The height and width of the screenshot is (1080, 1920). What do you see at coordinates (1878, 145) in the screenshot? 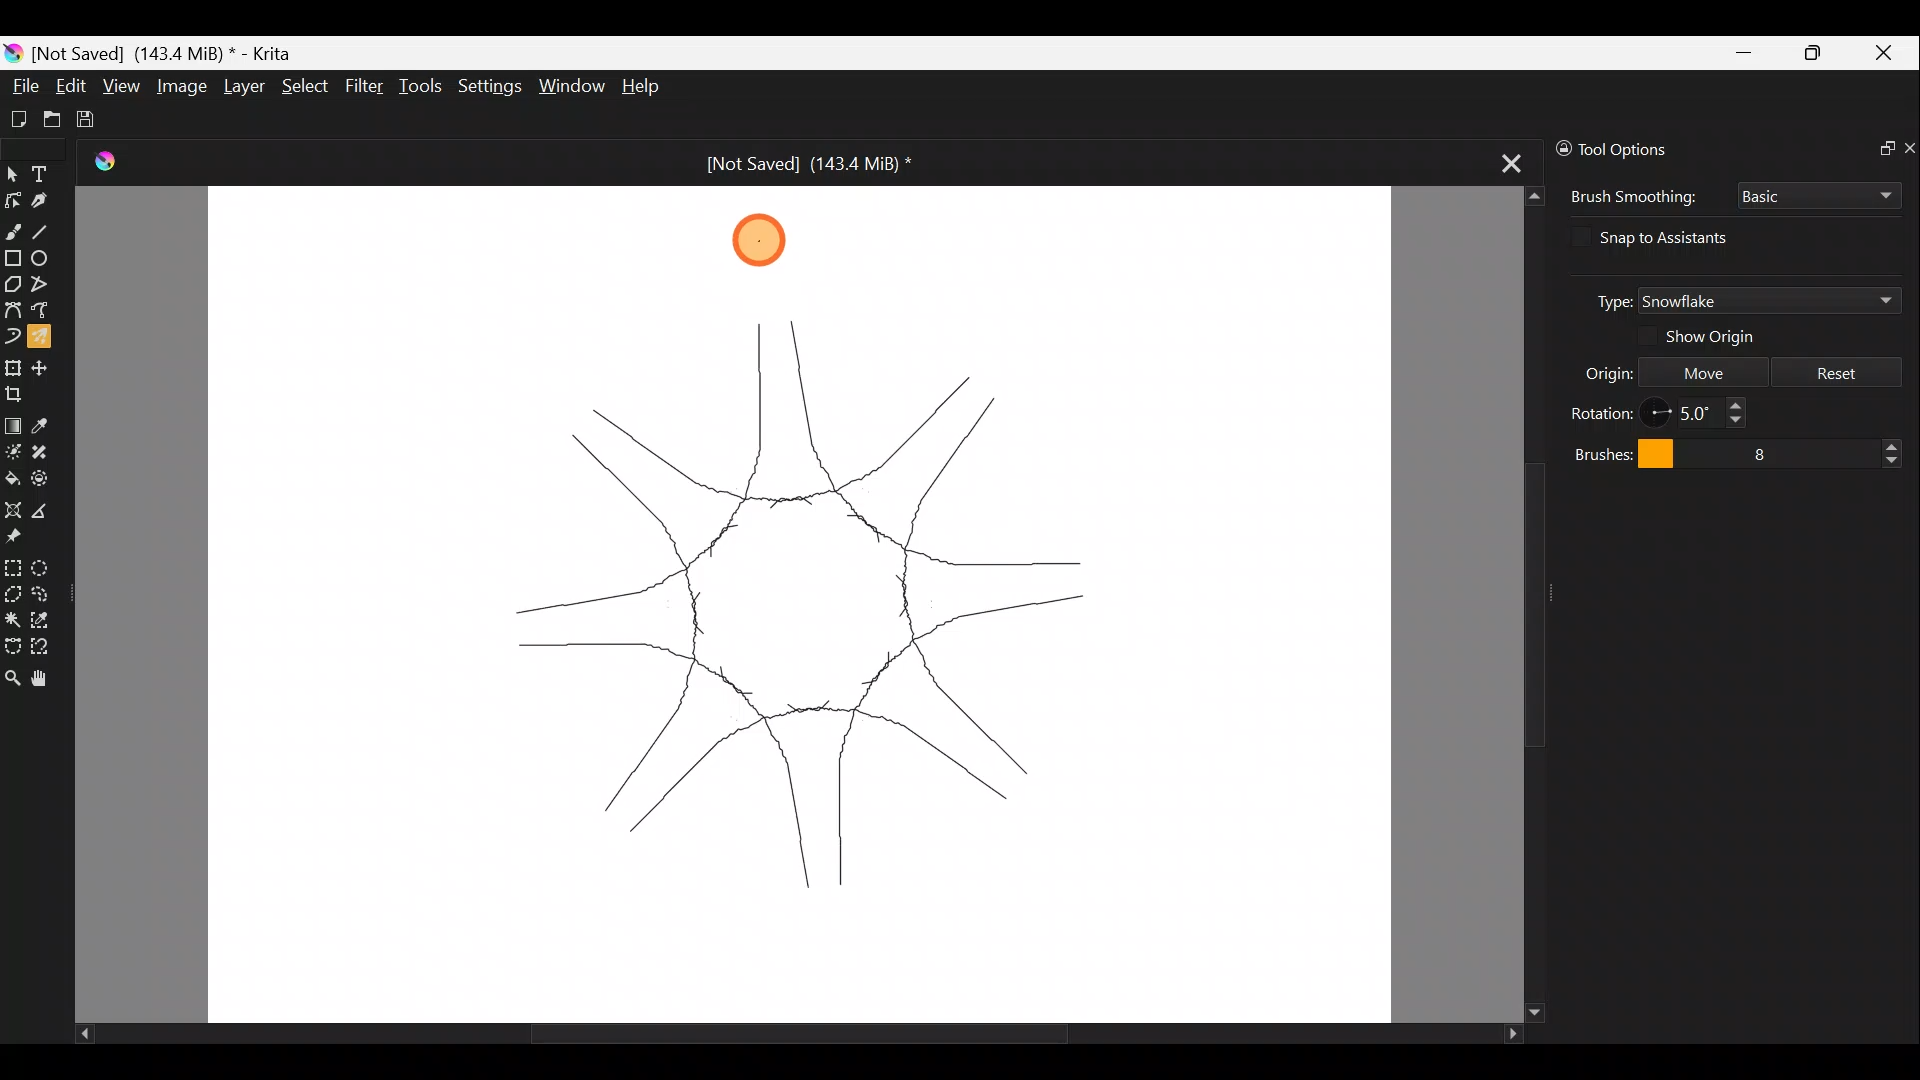
I see `Float docker` at bounding box center [1878, 145].